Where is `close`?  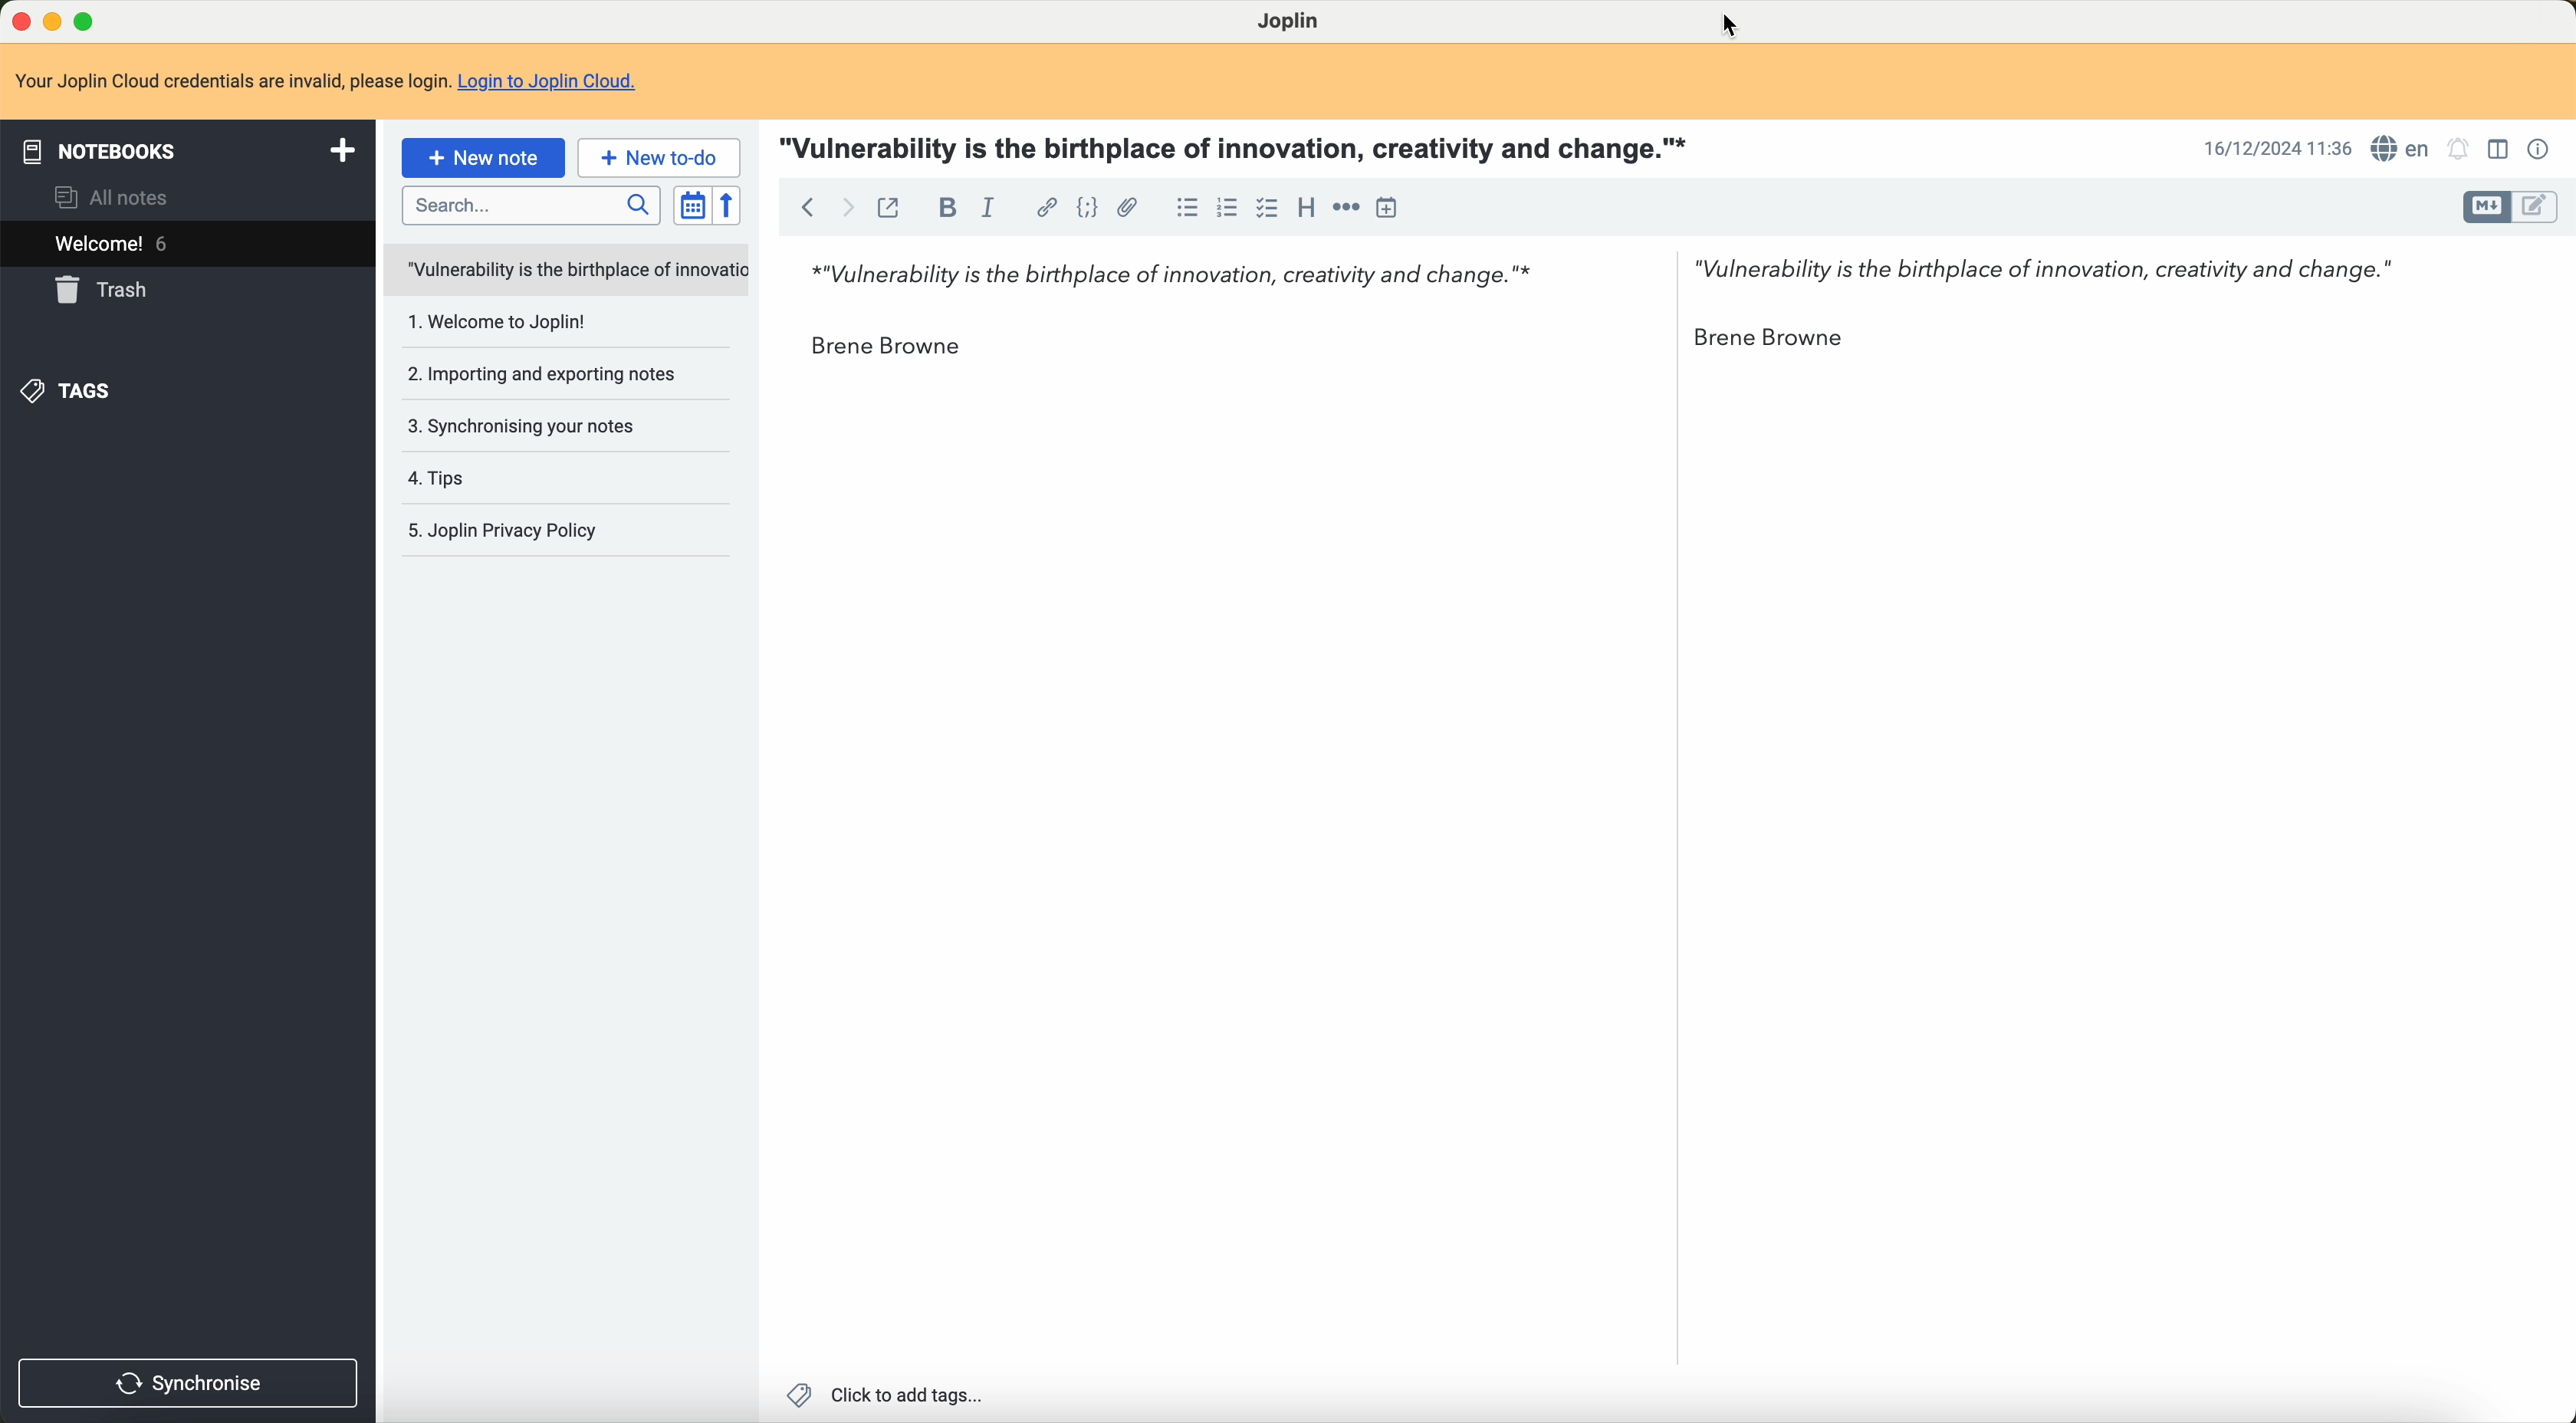
close is located at coordinates (18, 20).